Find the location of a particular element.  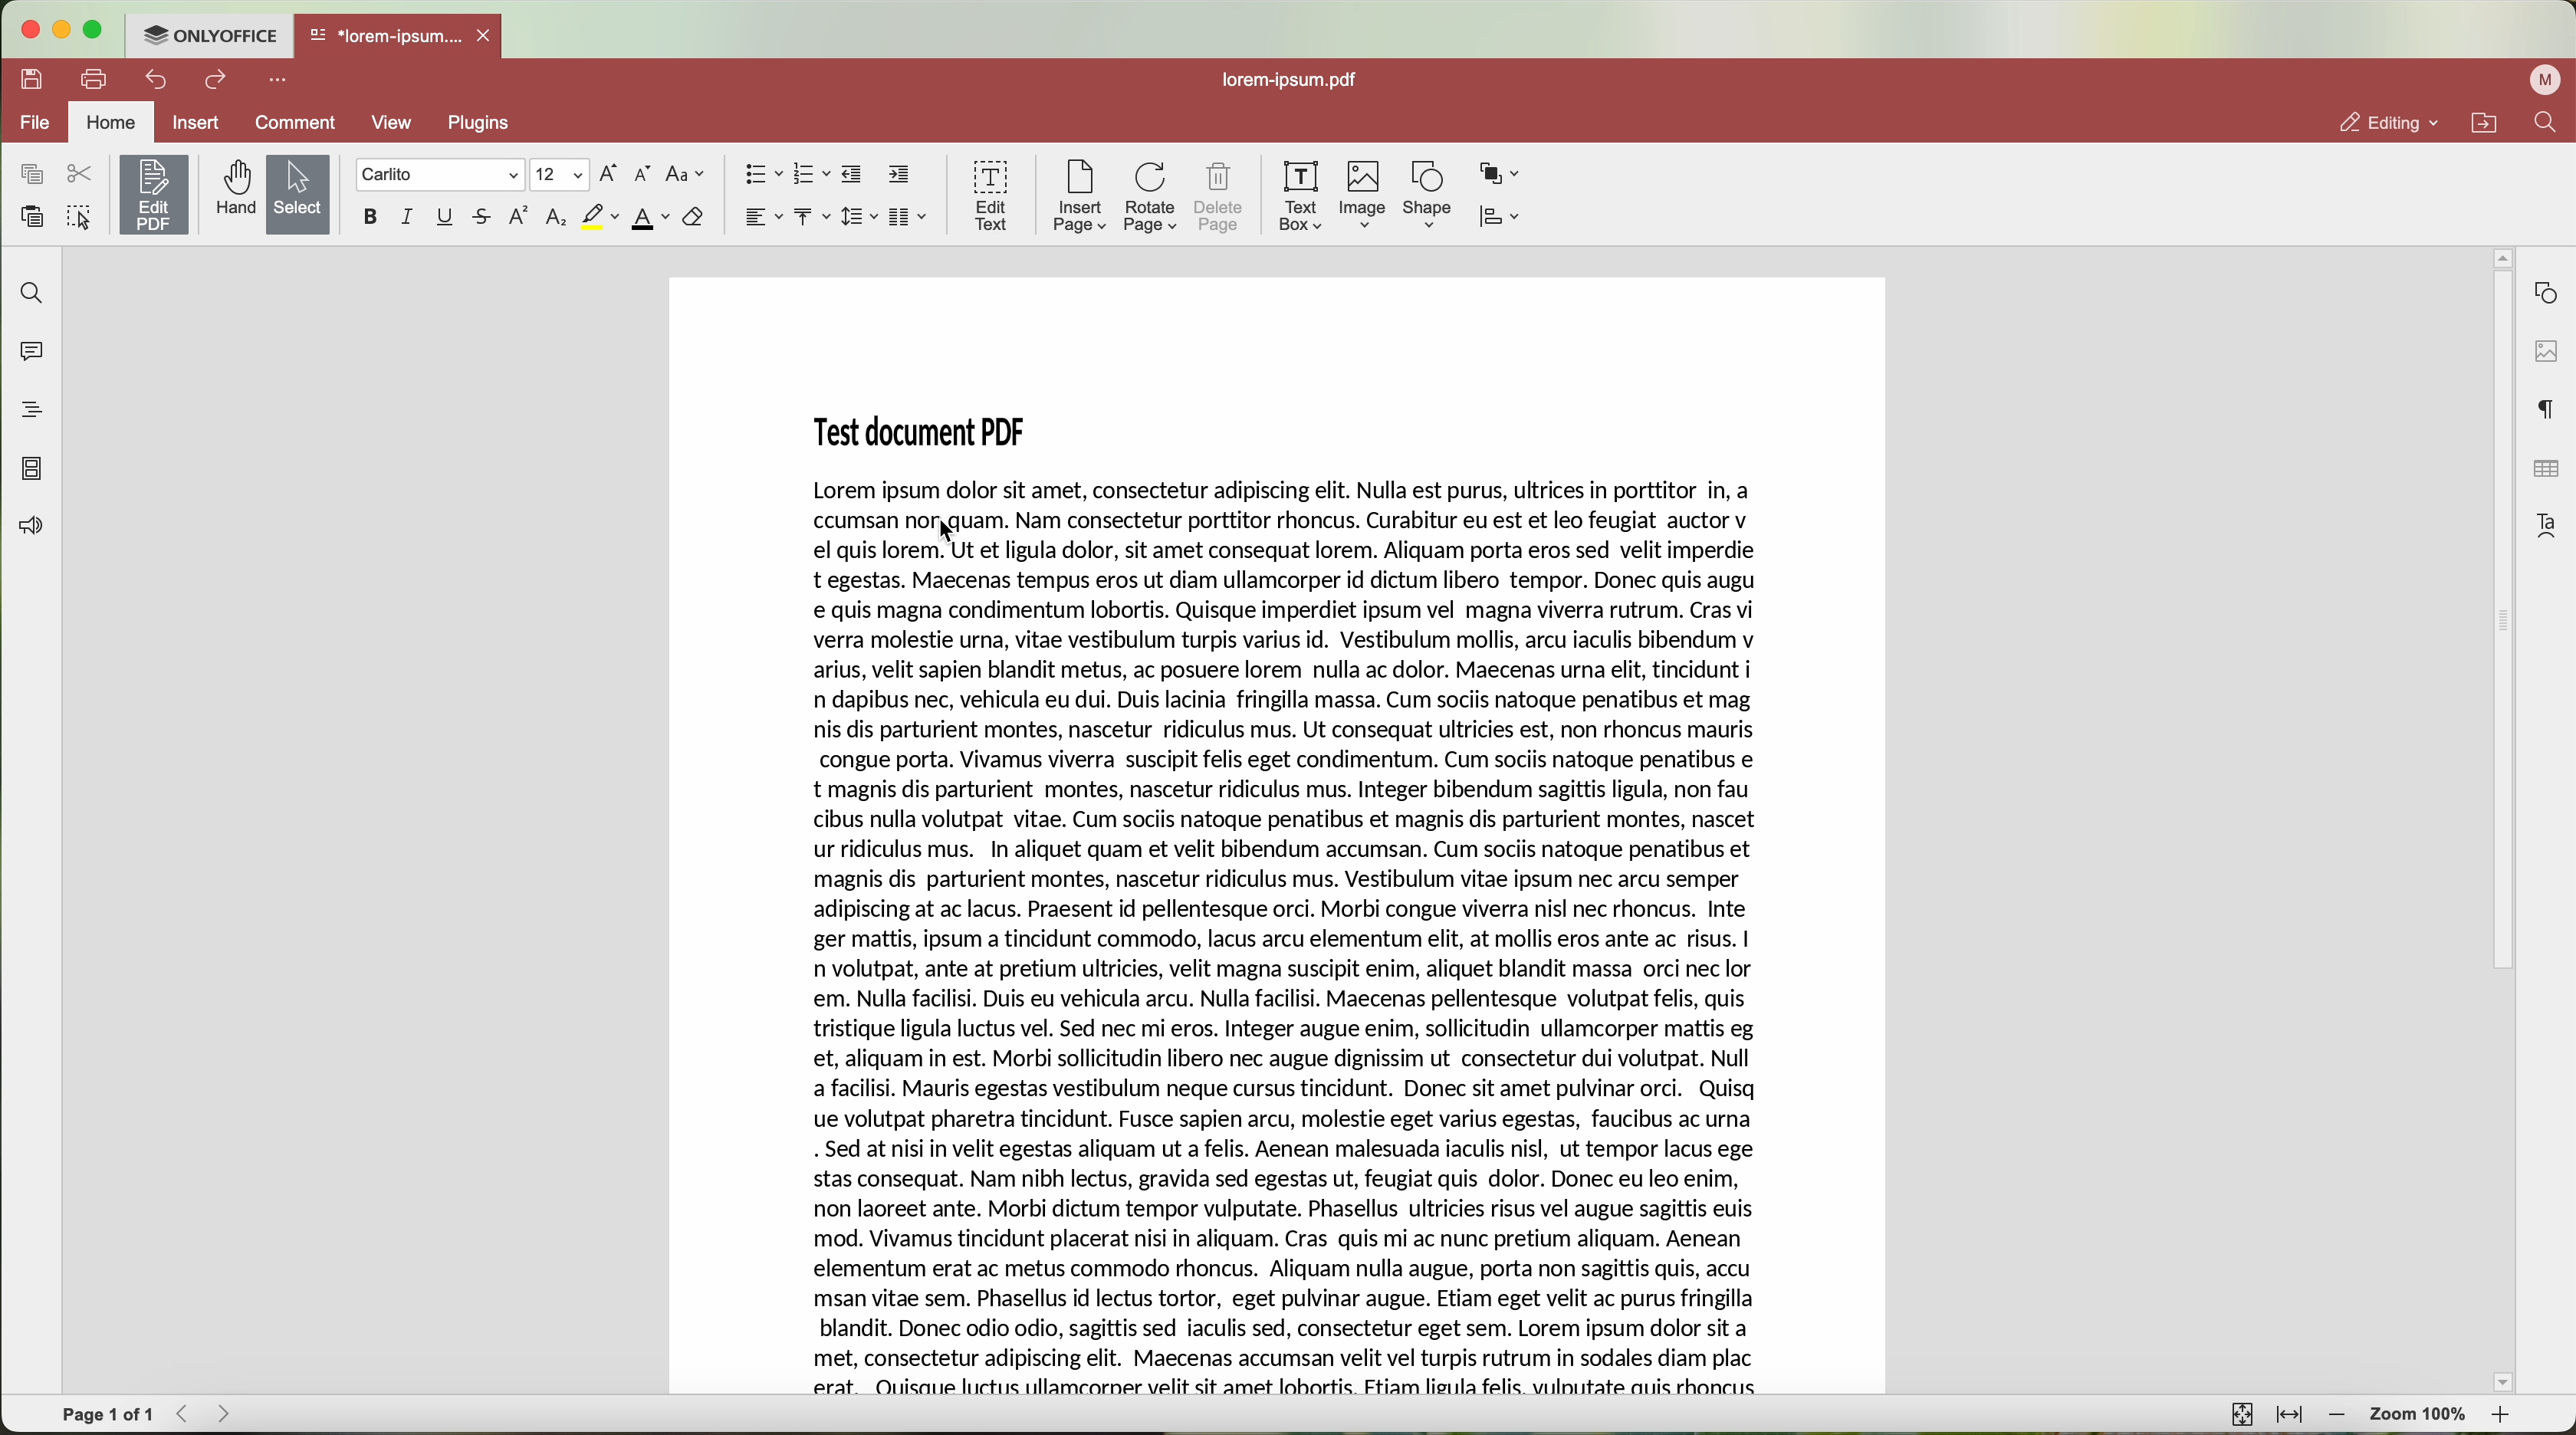

insert is located at coordinates (196, 124).